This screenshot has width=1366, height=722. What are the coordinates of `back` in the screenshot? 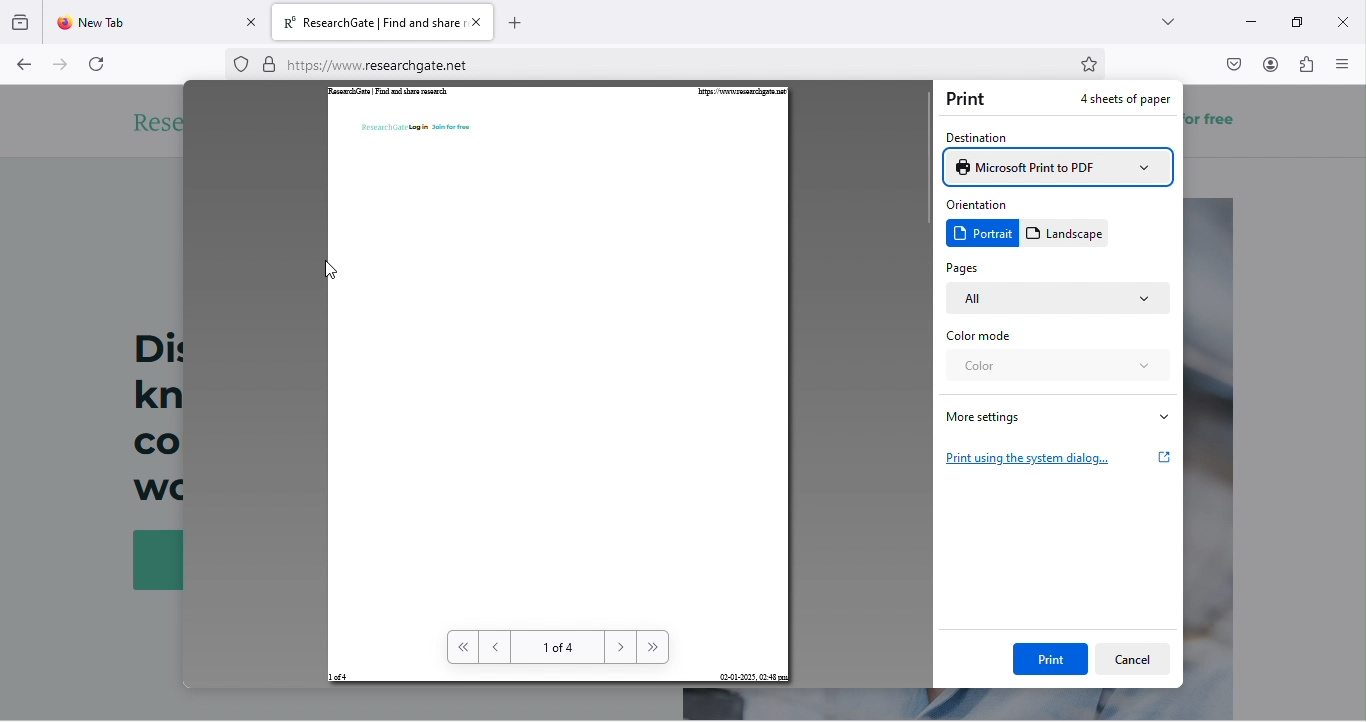 It's located at (475, 646).